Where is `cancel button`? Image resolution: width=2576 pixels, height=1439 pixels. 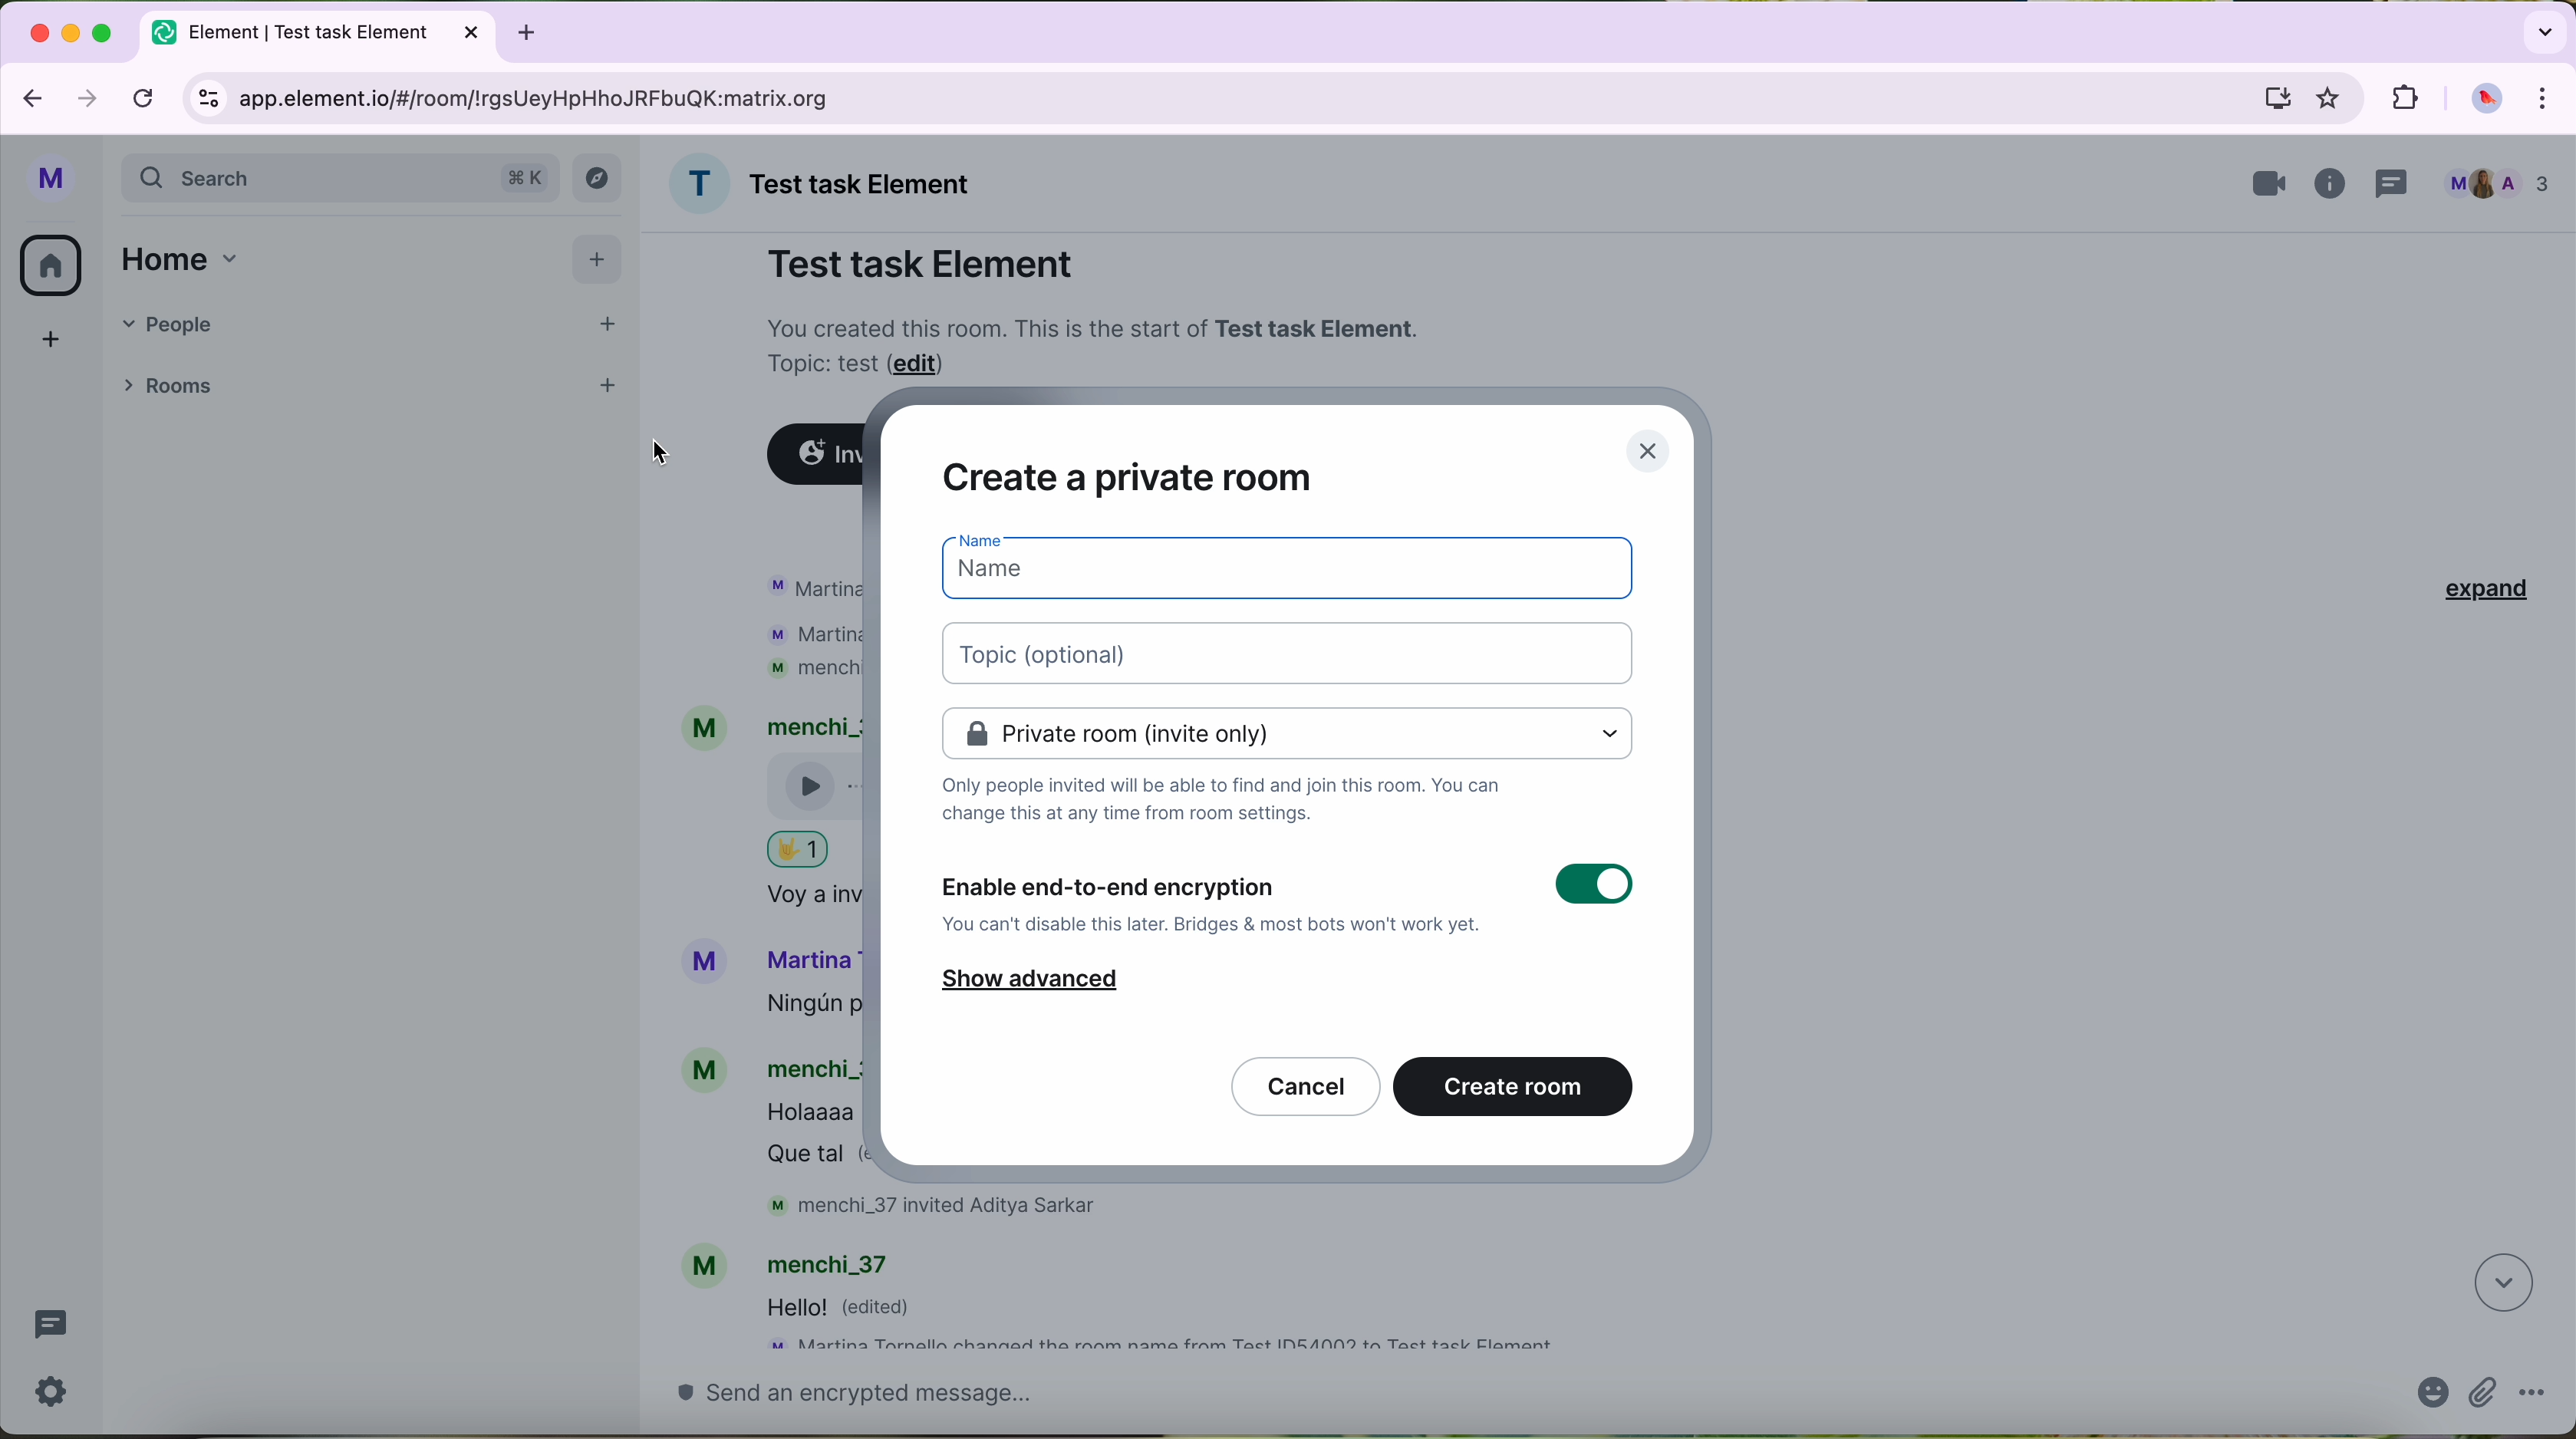
cancel button is located at coordinates (1306, 1085).